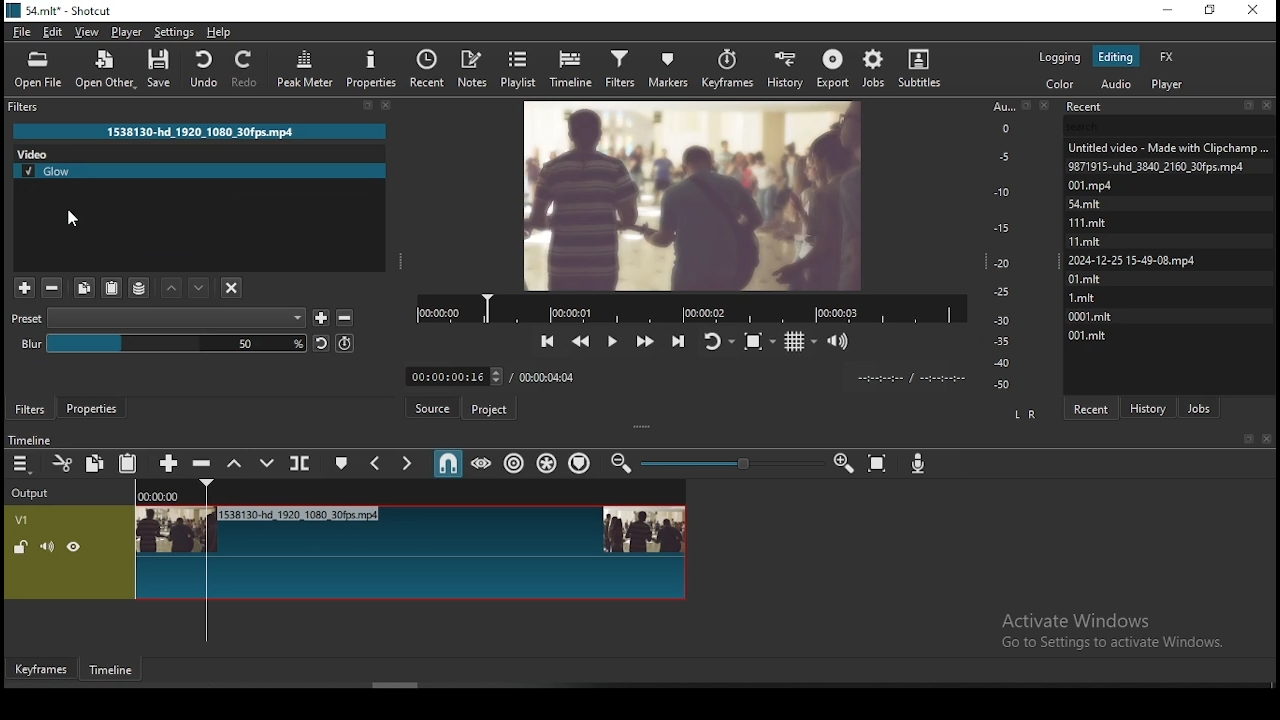  I want to click on color, so click(1061, 84).